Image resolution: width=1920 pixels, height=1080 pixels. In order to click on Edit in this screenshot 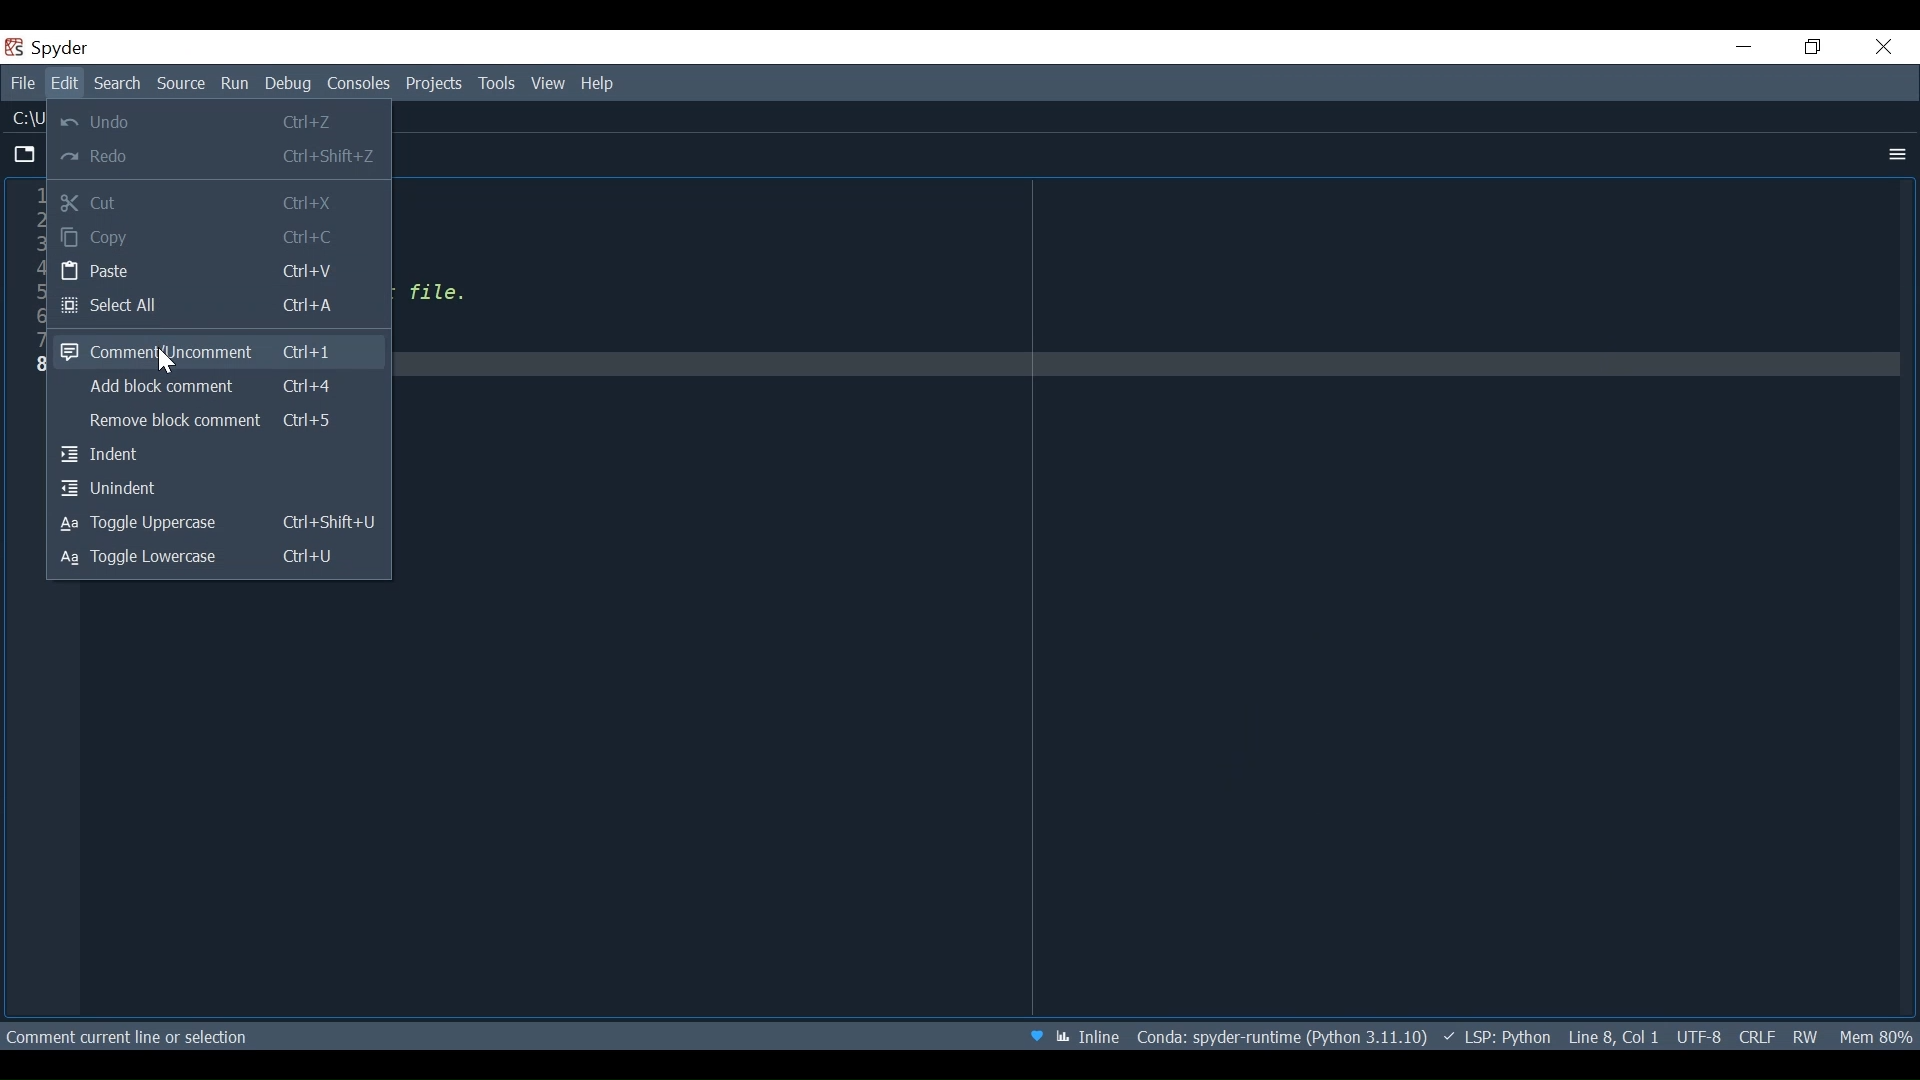, I will do `click(68, 85)`.